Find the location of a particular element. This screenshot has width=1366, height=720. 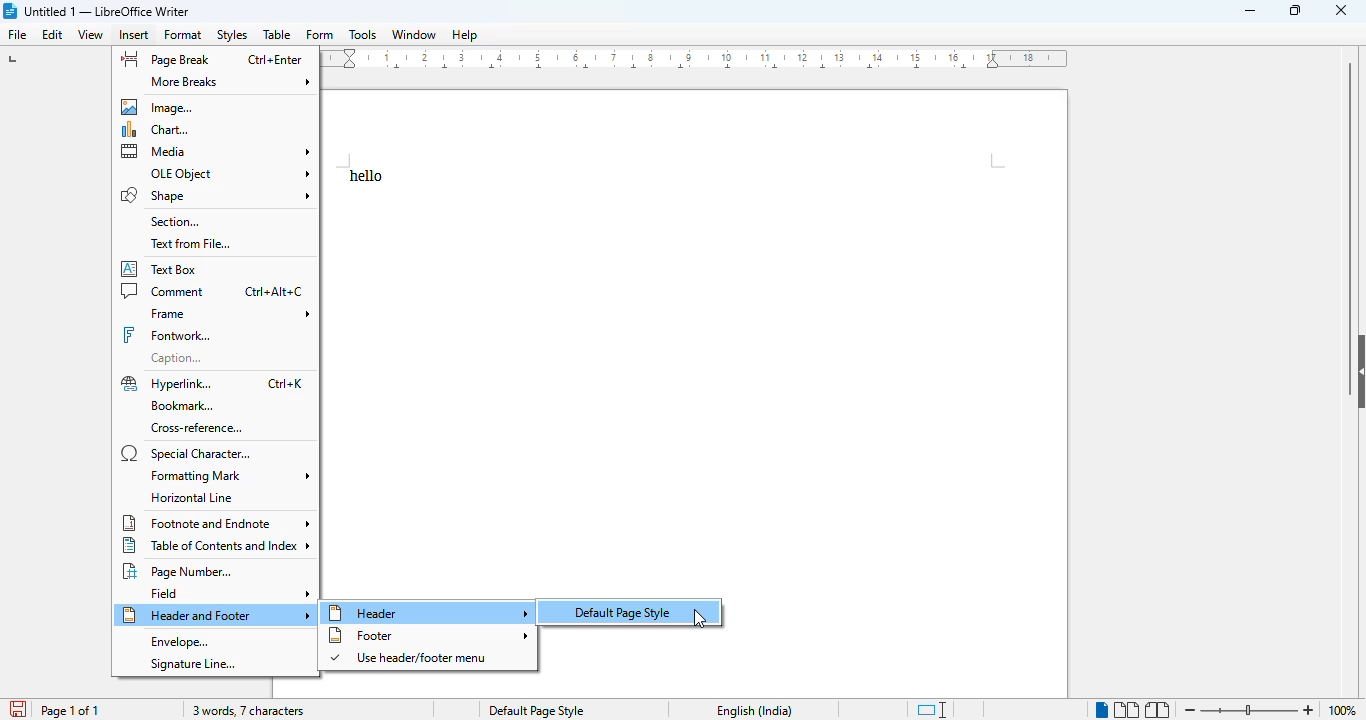

format is located at coordinates (183, 35).